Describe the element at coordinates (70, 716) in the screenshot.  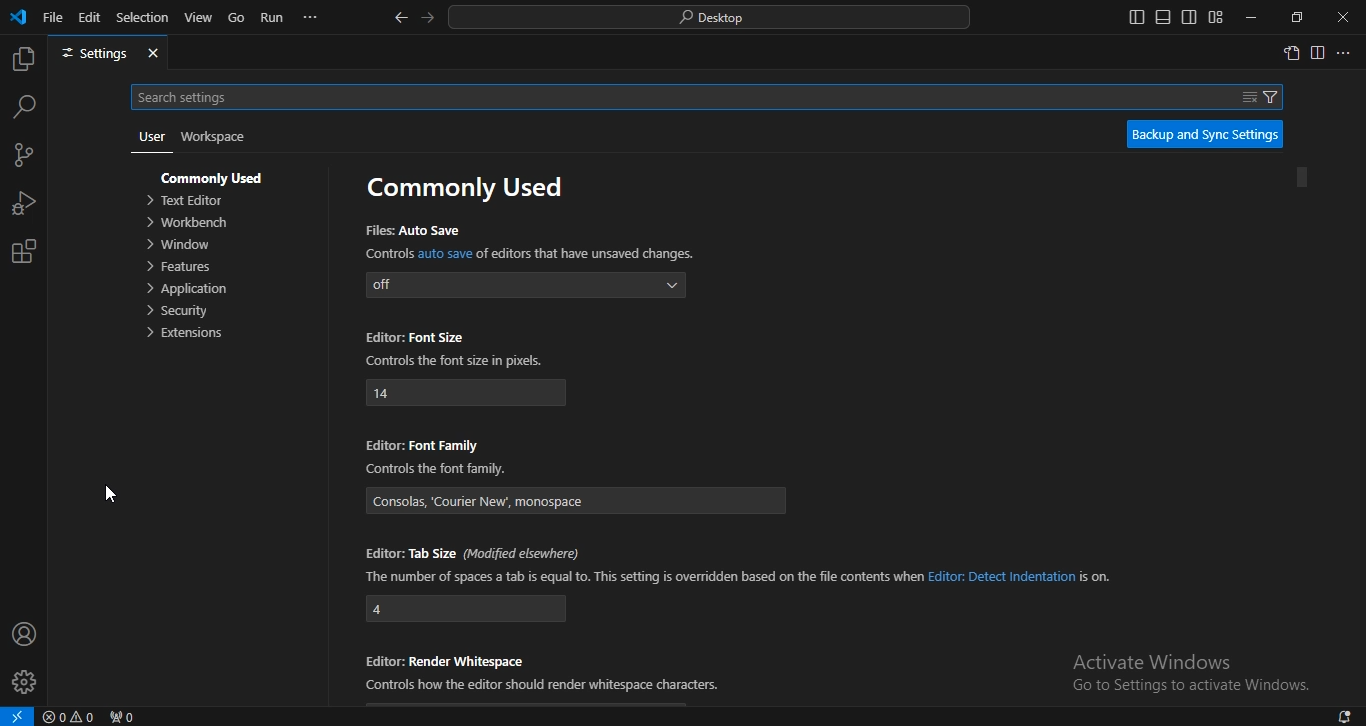
I see `no problems` at that location.